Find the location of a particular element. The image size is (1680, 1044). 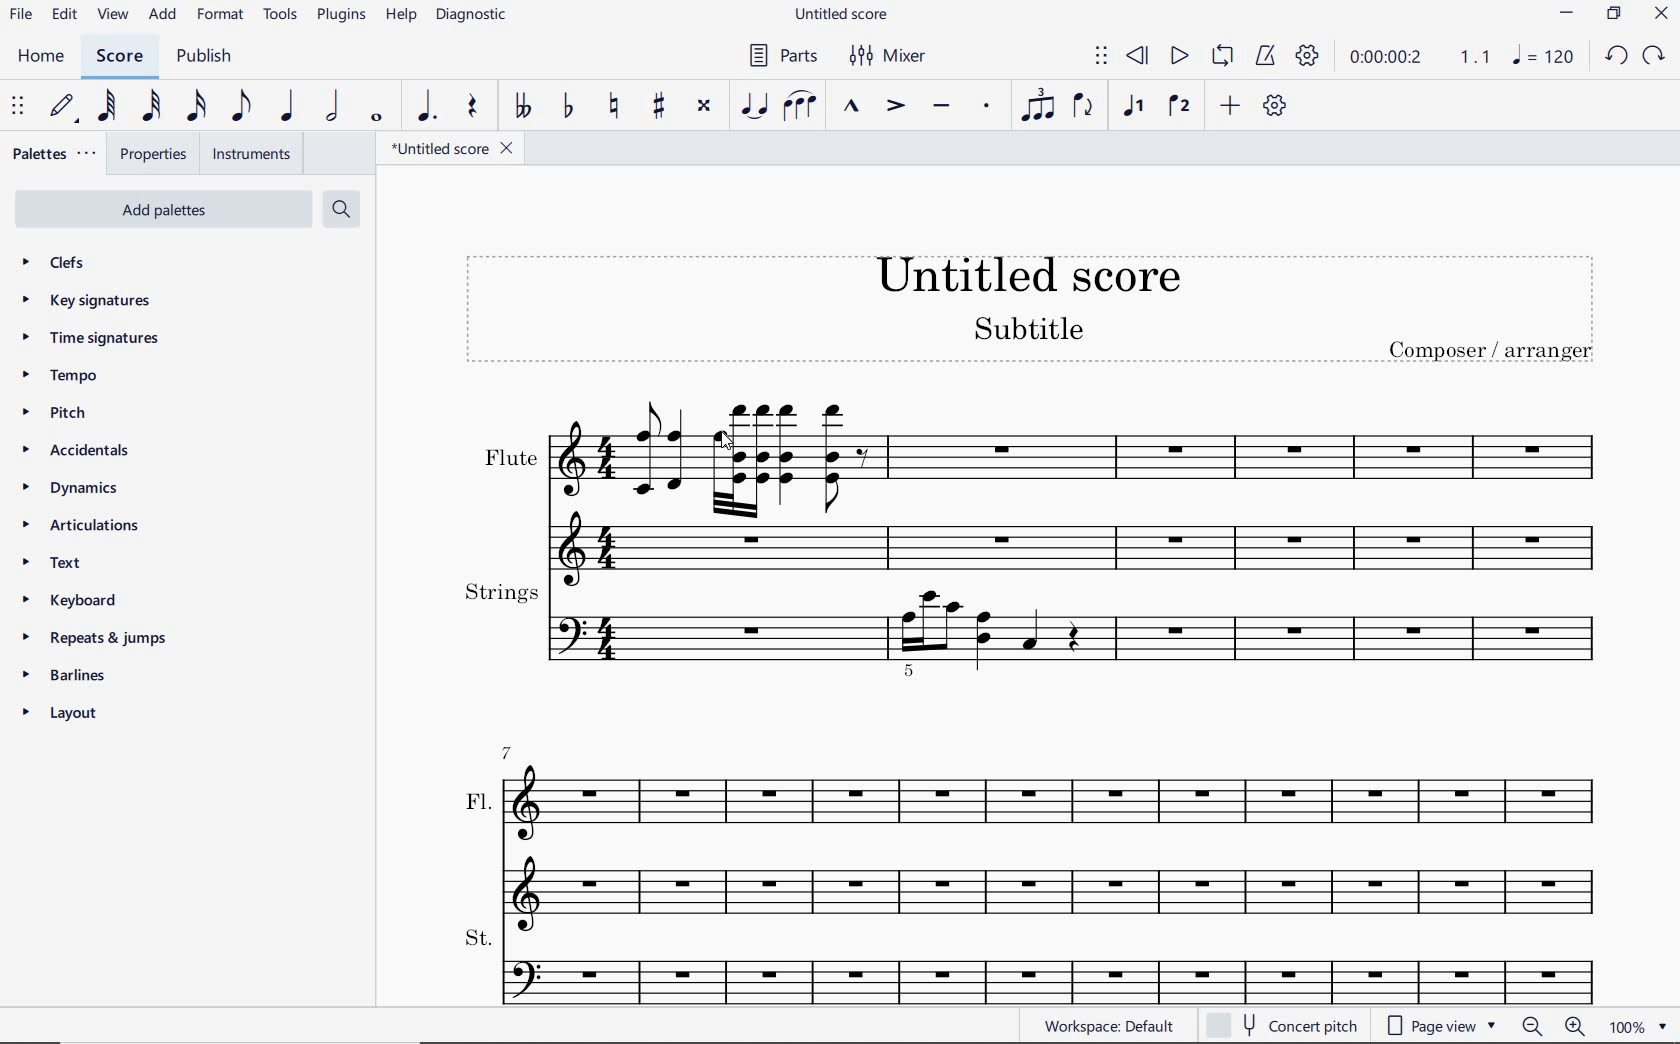

TOGGLE FLAT is located at coordinates (568, 107).